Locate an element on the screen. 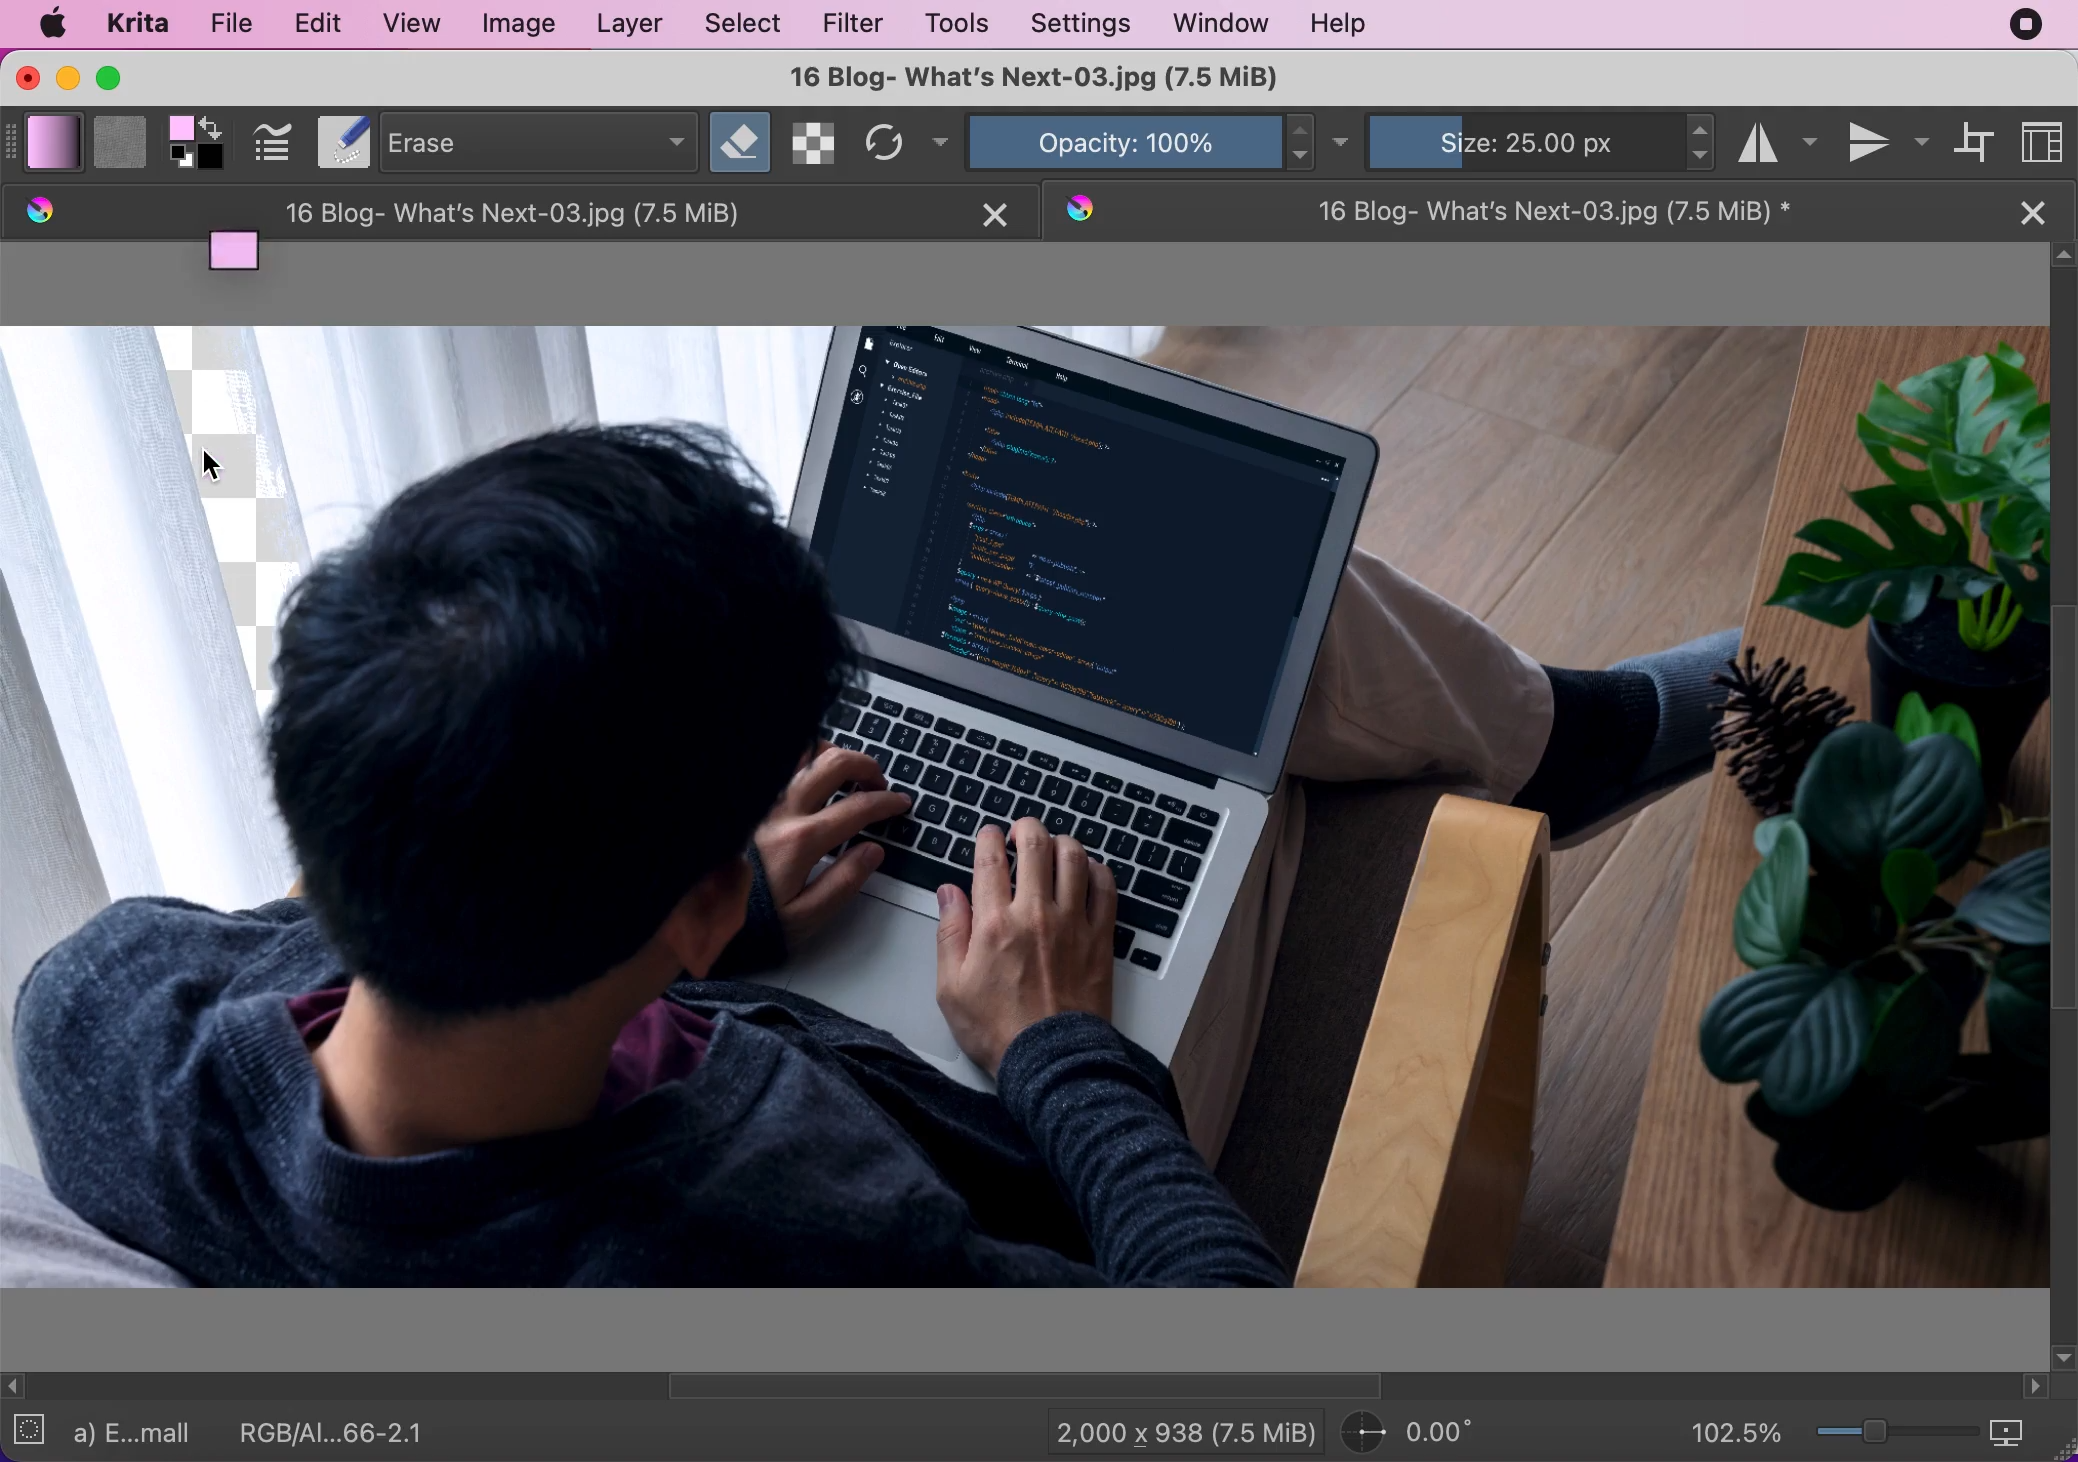  no selection is located at coordinates (32, 1428).